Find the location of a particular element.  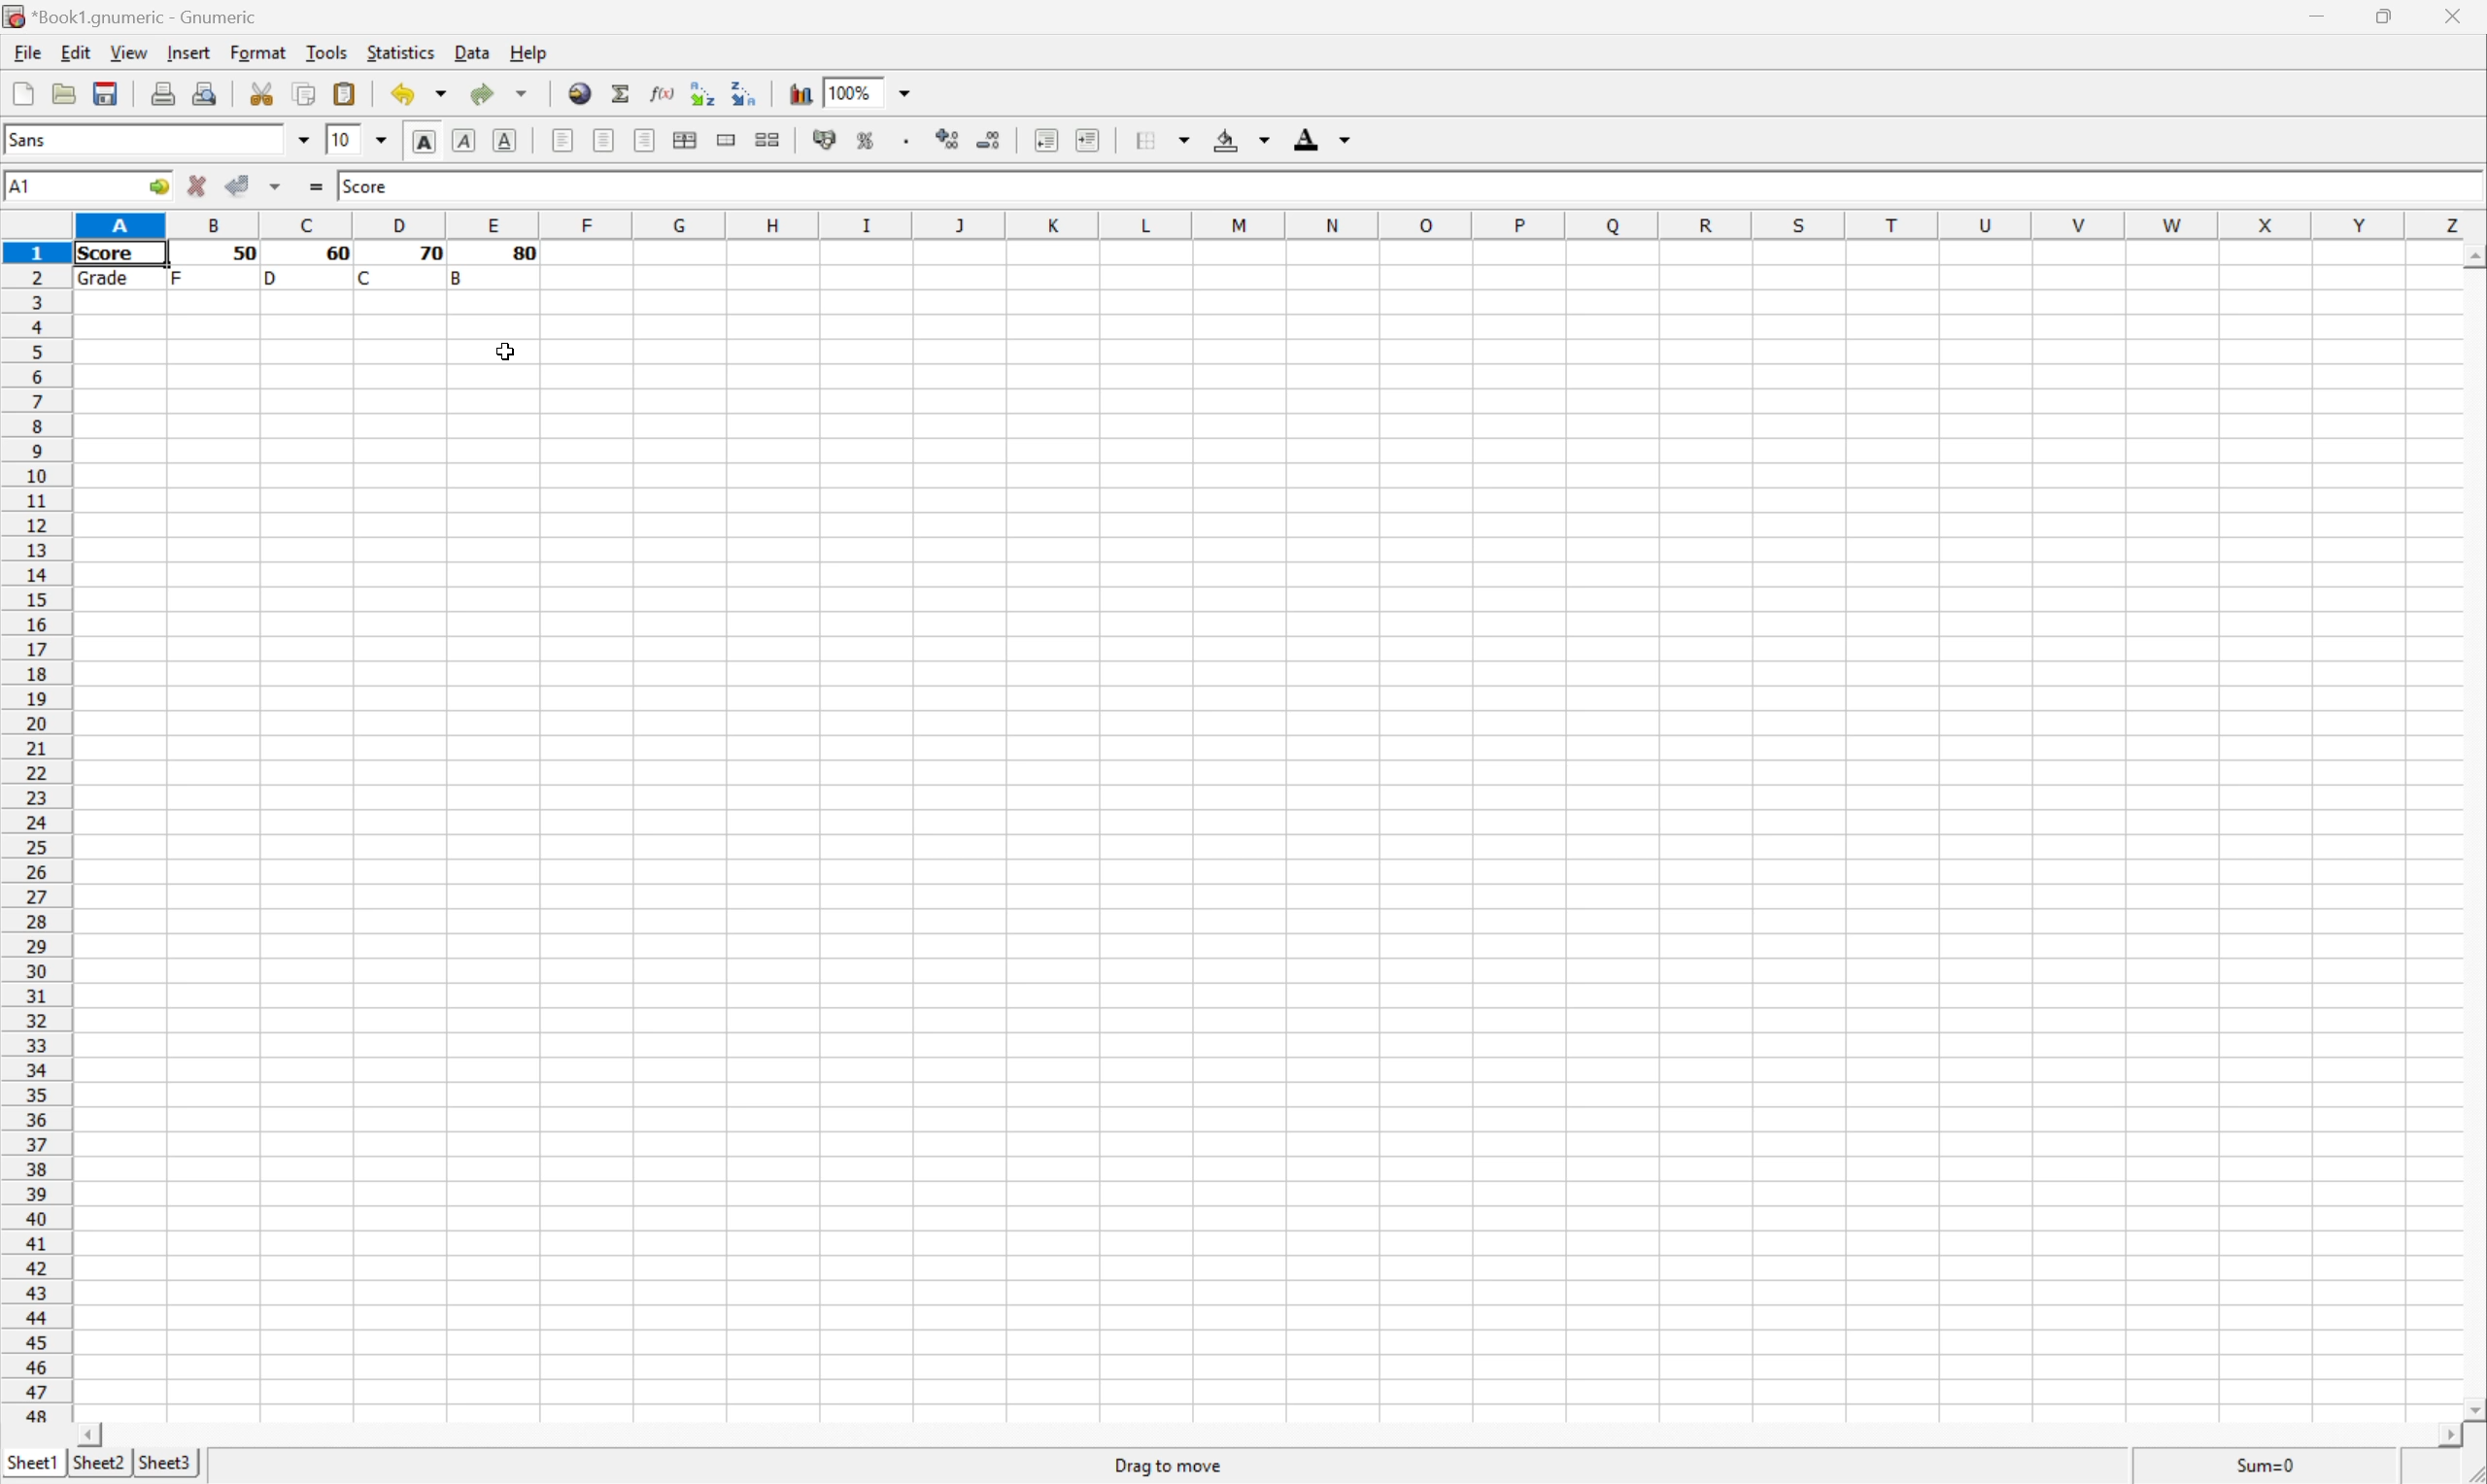

Sum into the current cell is located at coordinates (622, 96).